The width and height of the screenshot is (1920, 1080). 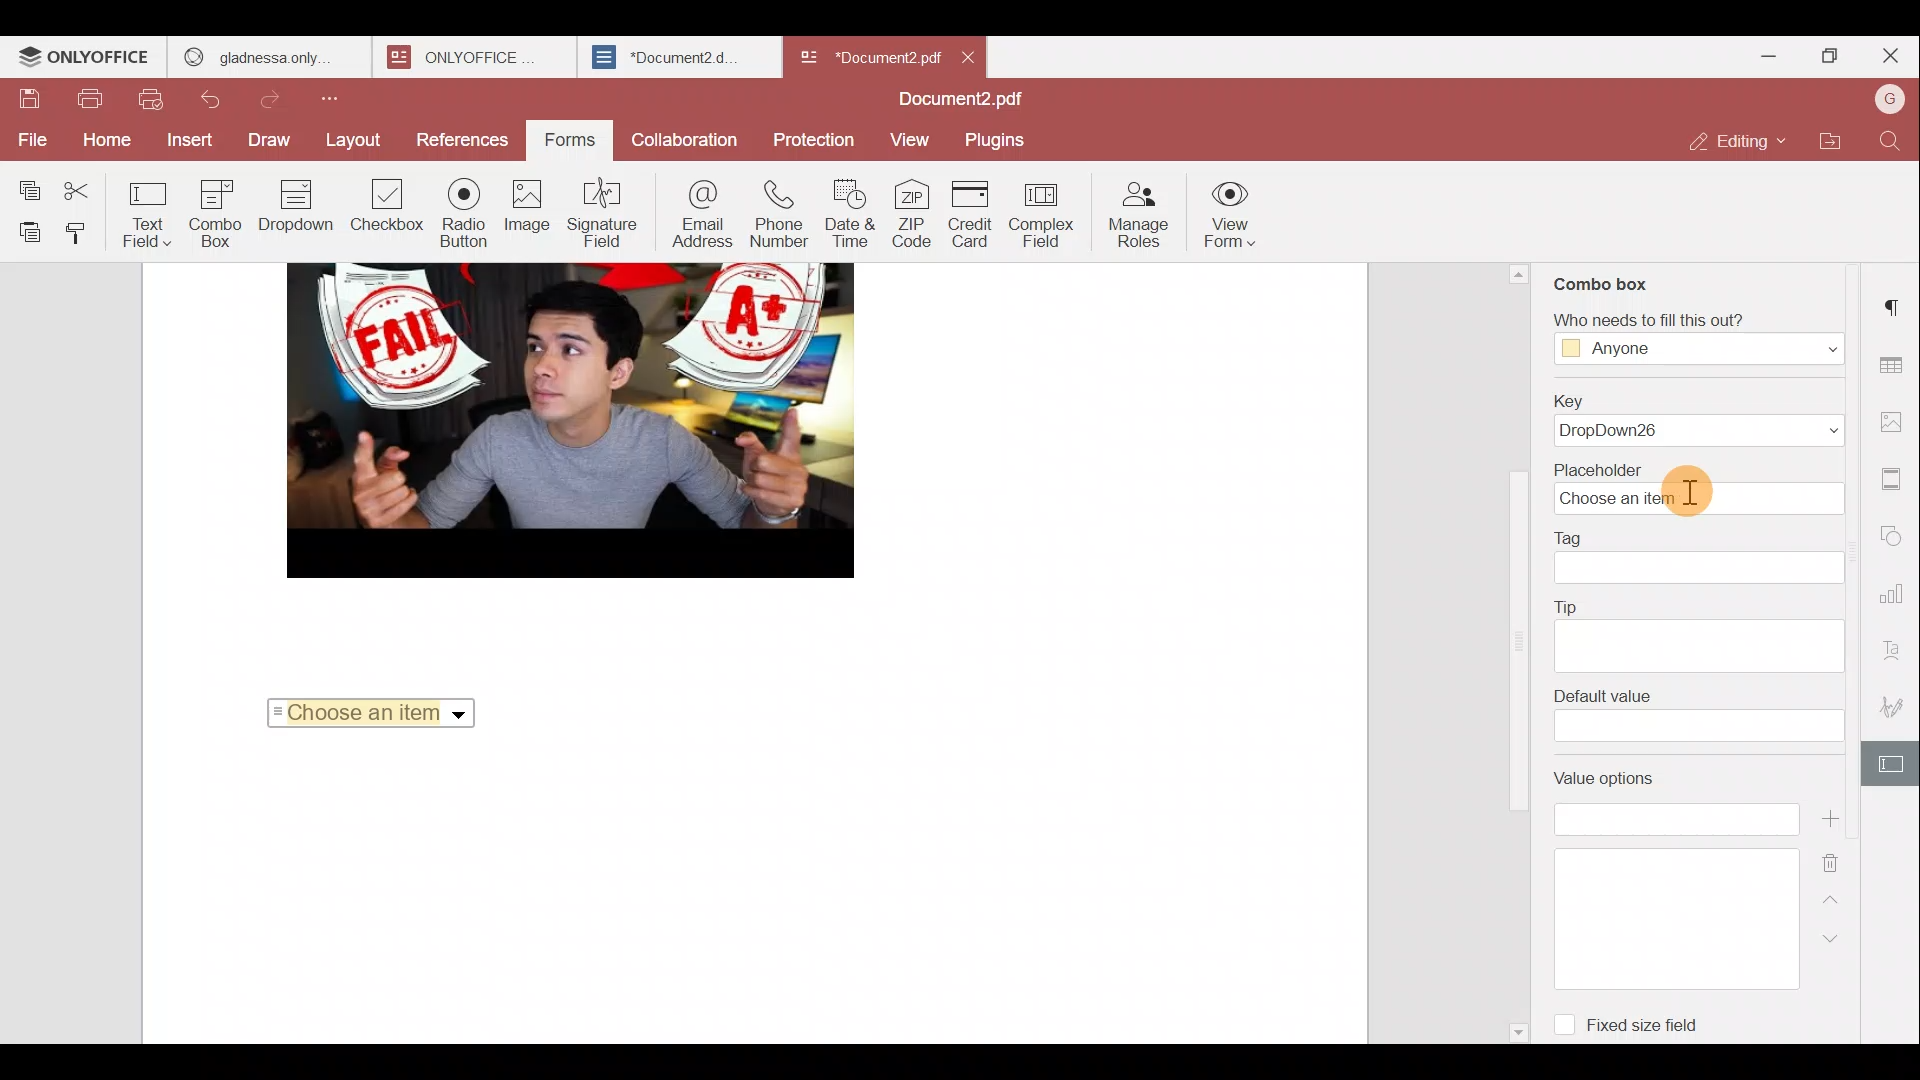 What do you see at coordinates (1700, 632) in the screenshot?
I see `Tip` at bounding box center [1700, 632].